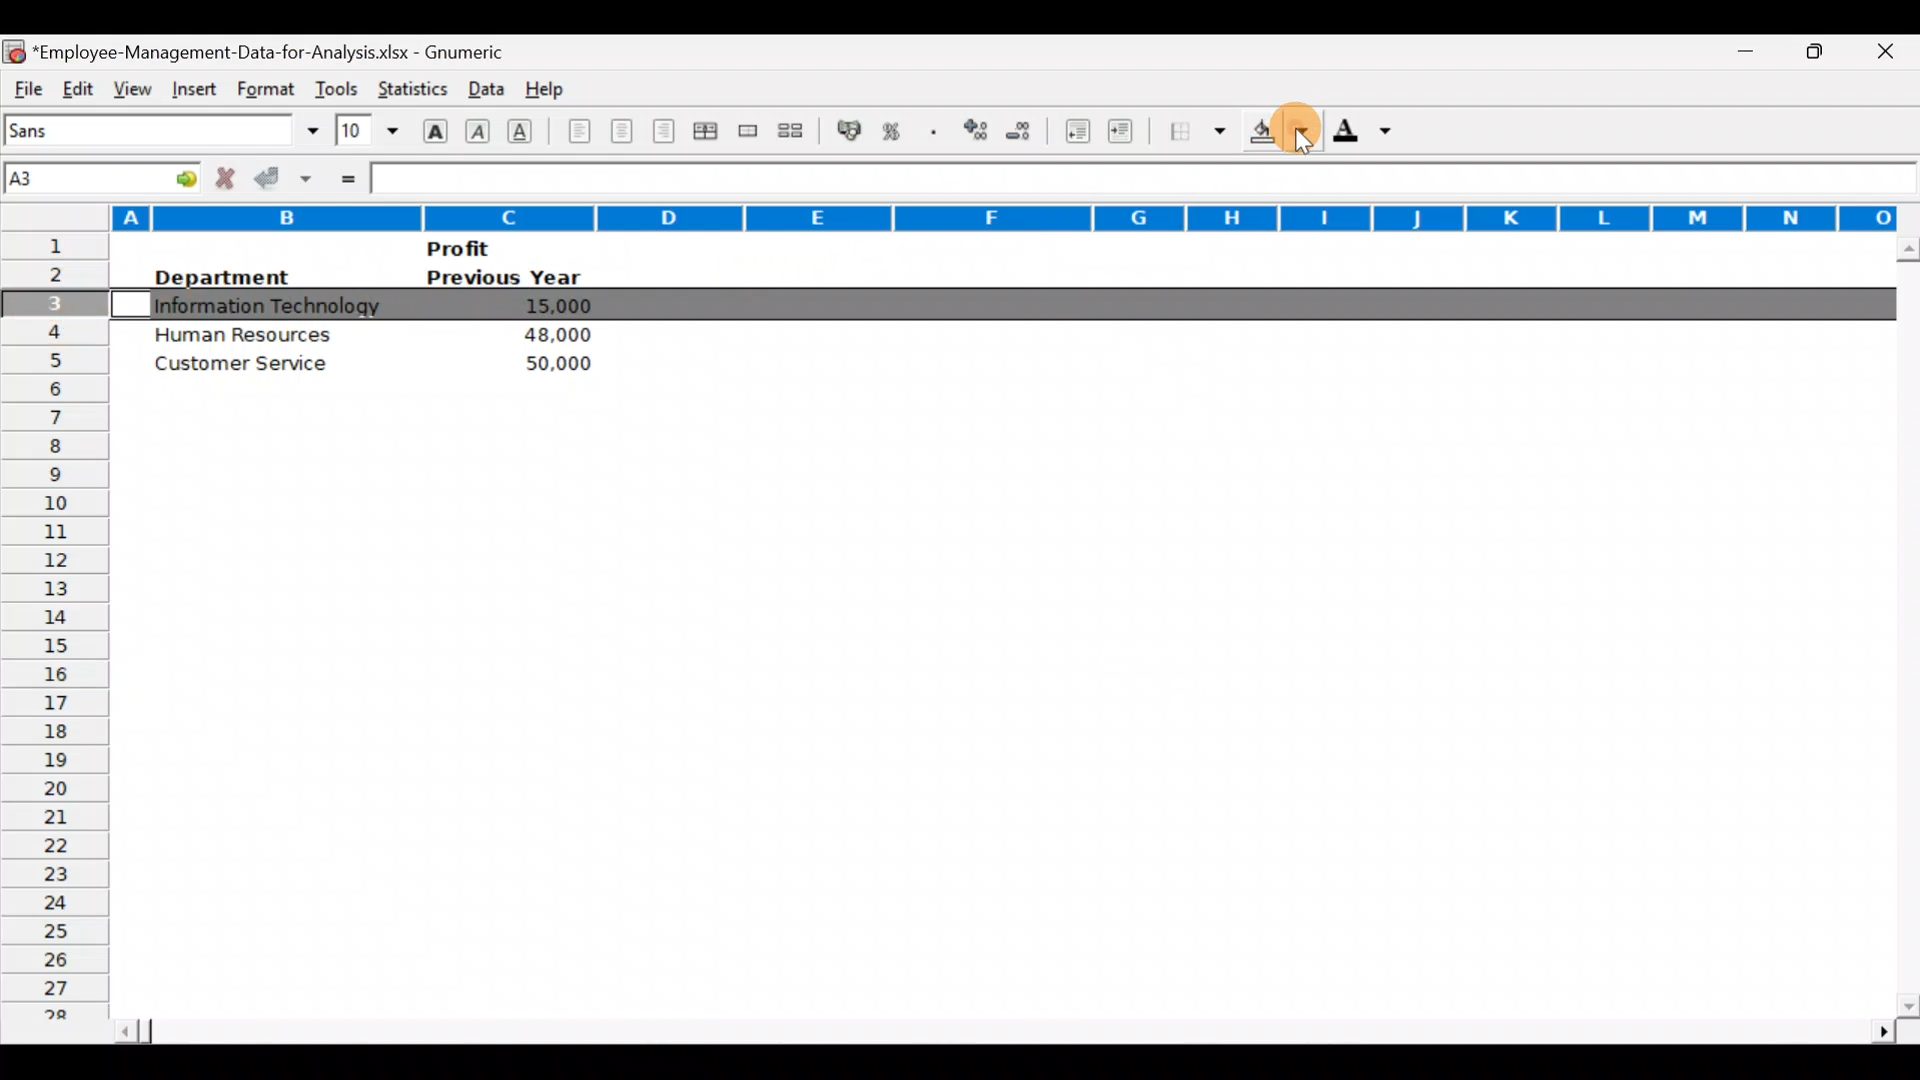 This screenshot has height=1080, width=1920. Describe the element at coordinates (746, 133) in the screenshot. I see `Merge a range of cells` at that location.